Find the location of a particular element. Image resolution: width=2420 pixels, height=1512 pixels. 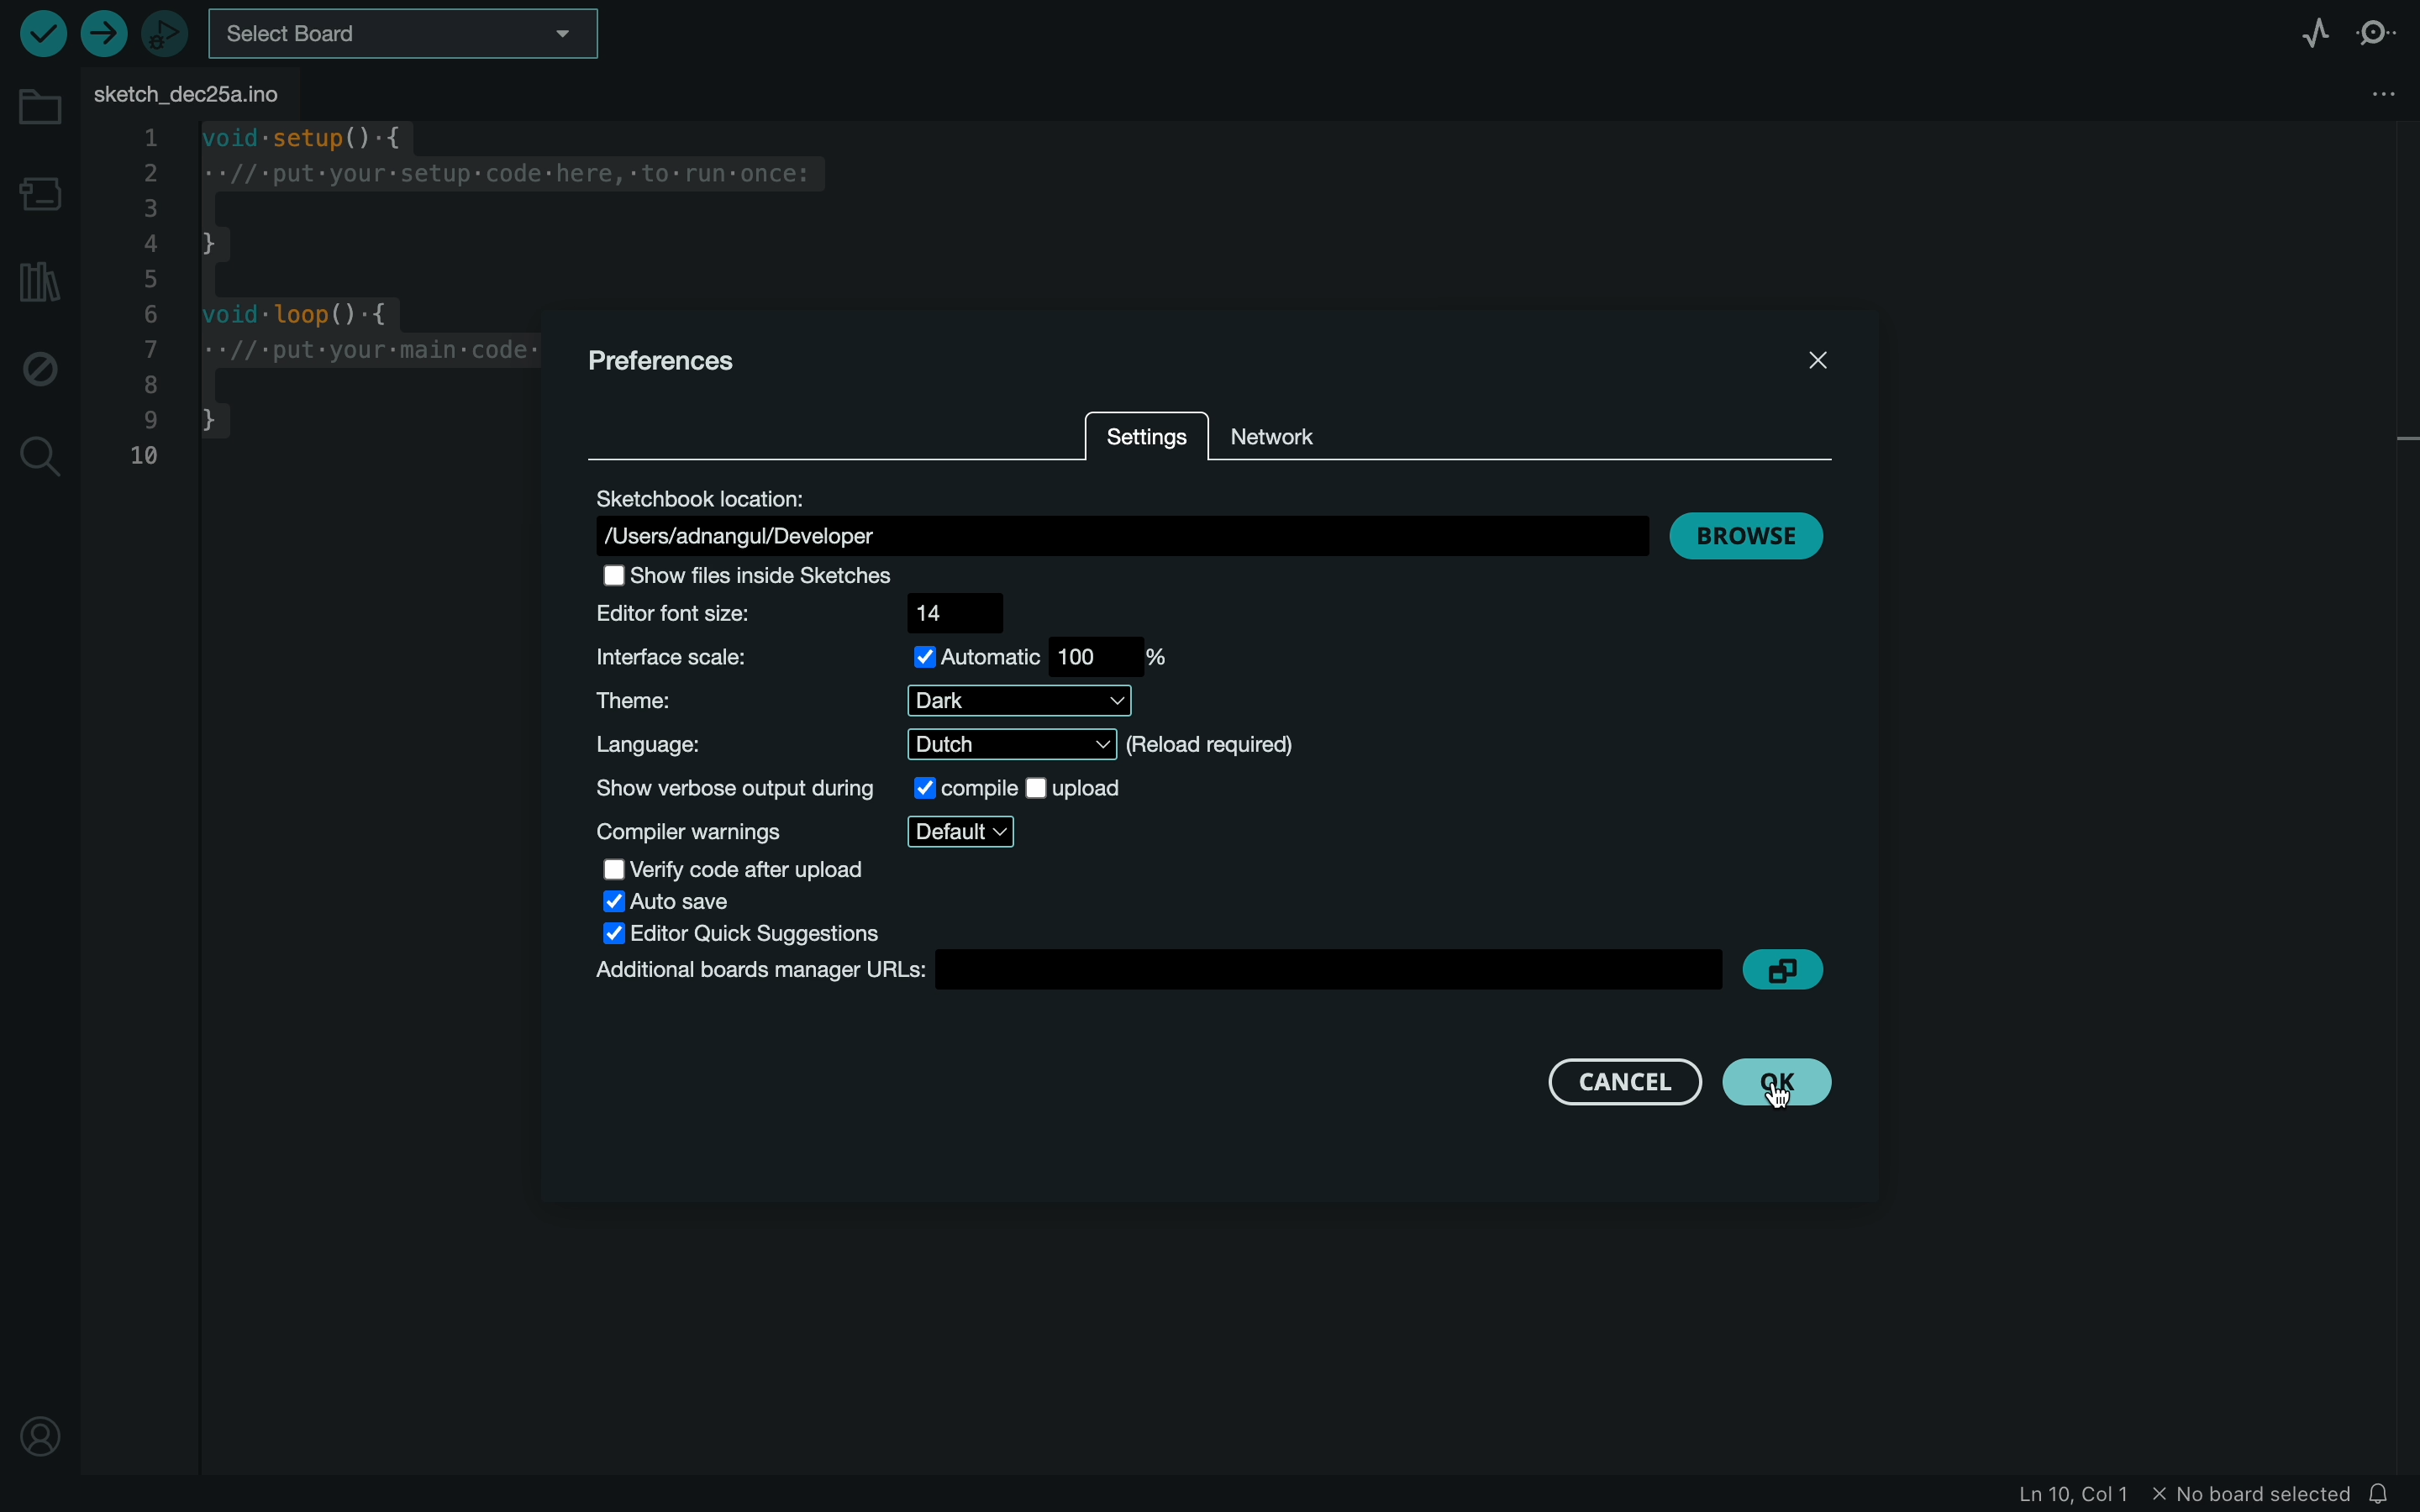

file  tab  is located at coordinates (199, 94).